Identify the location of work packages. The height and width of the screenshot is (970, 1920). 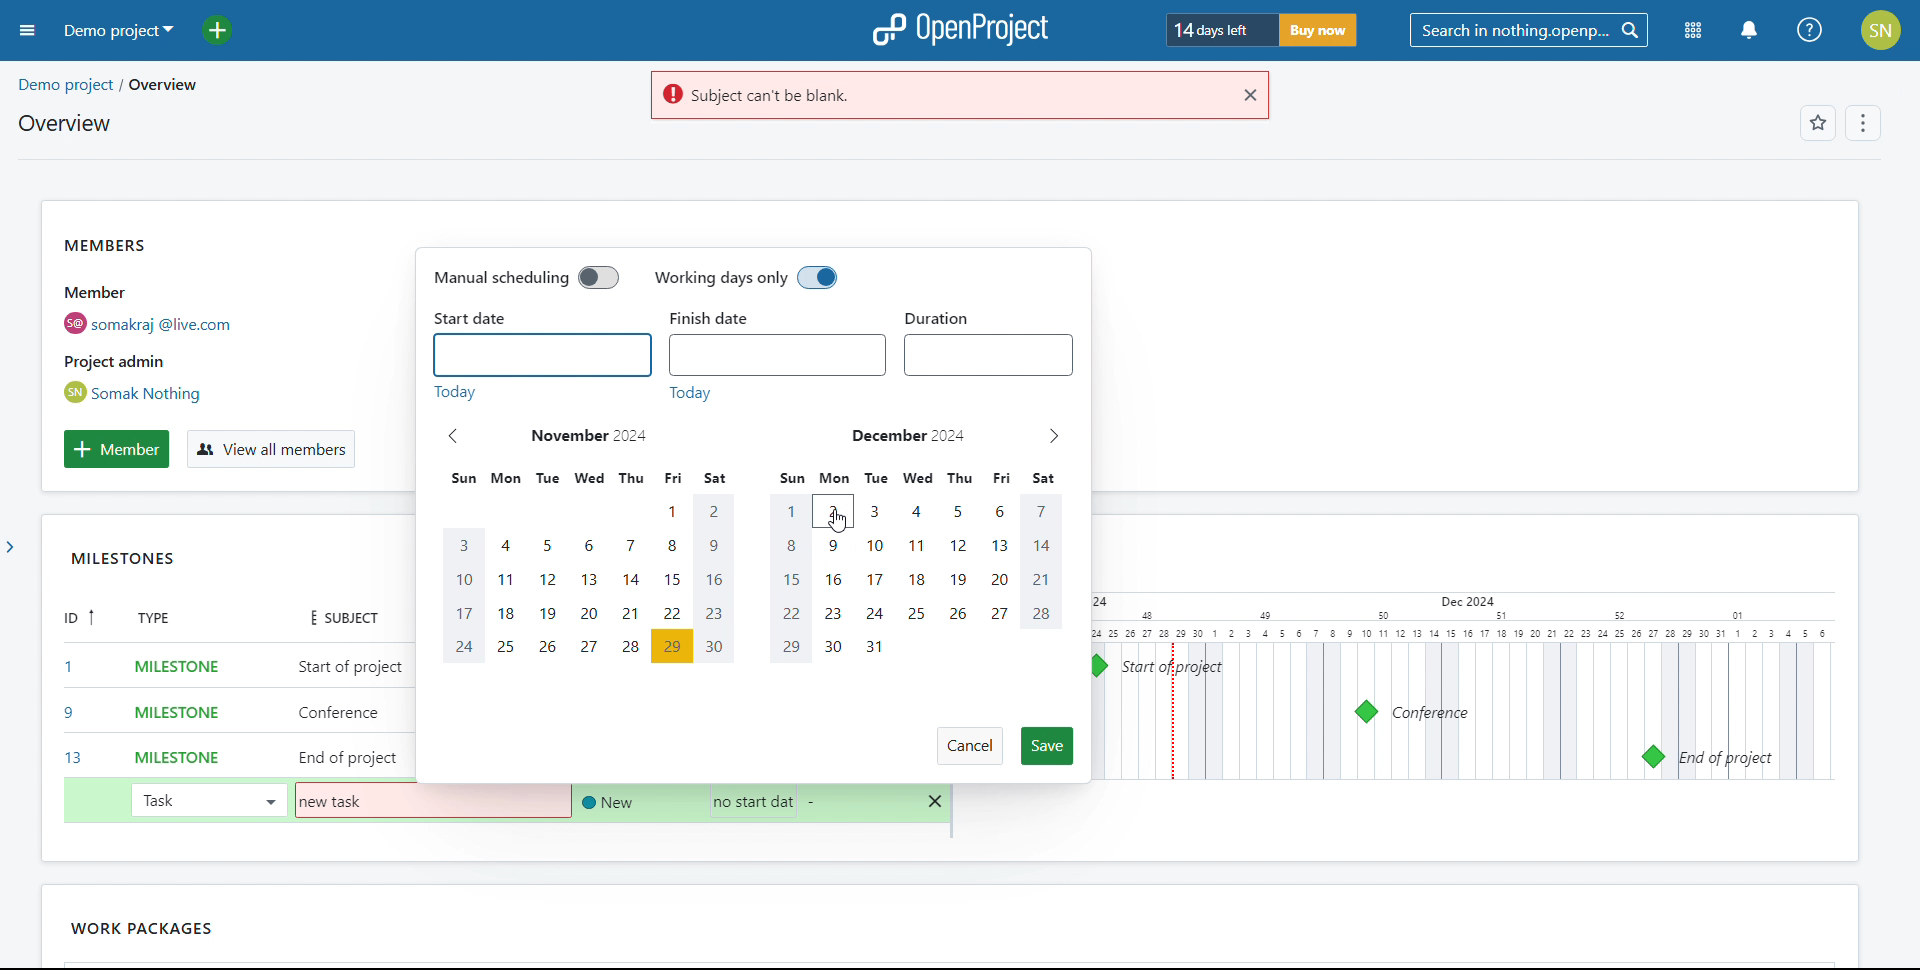
(95, 928).